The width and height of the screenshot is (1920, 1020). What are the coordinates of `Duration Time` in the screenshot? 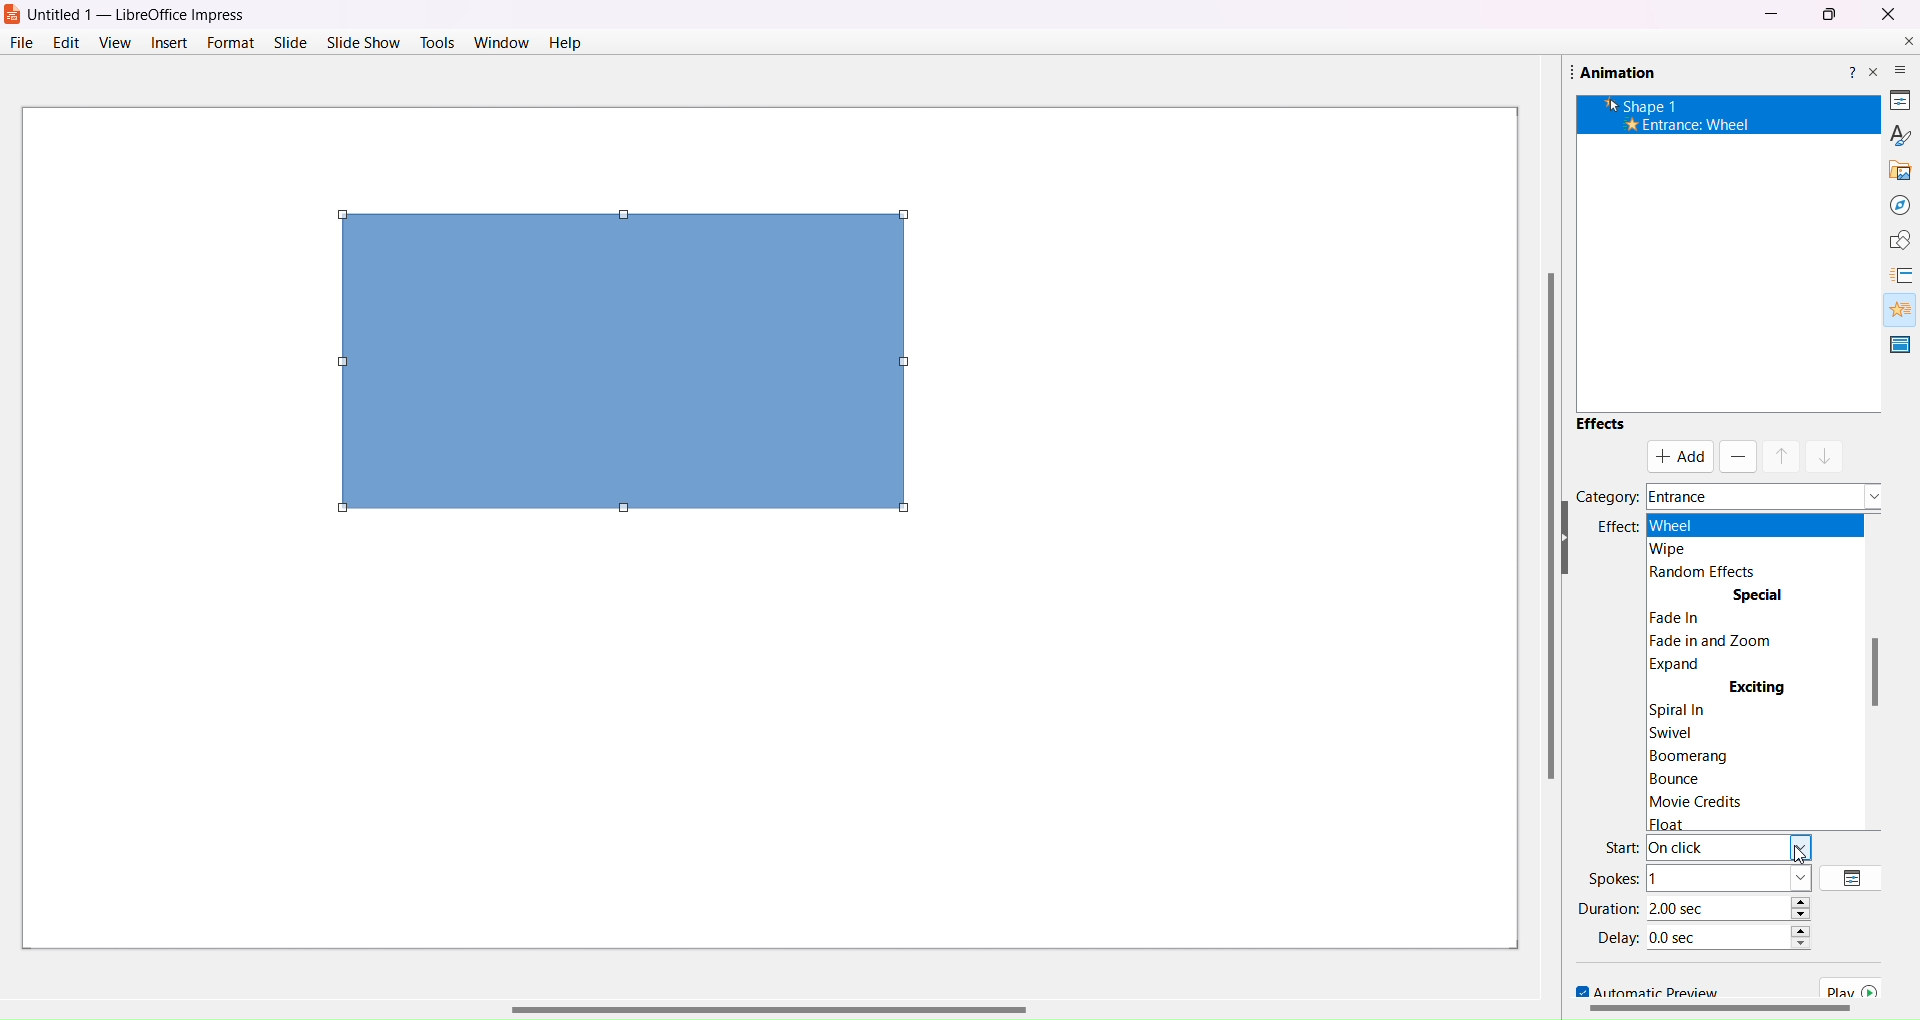 It's located at (1720, 906).